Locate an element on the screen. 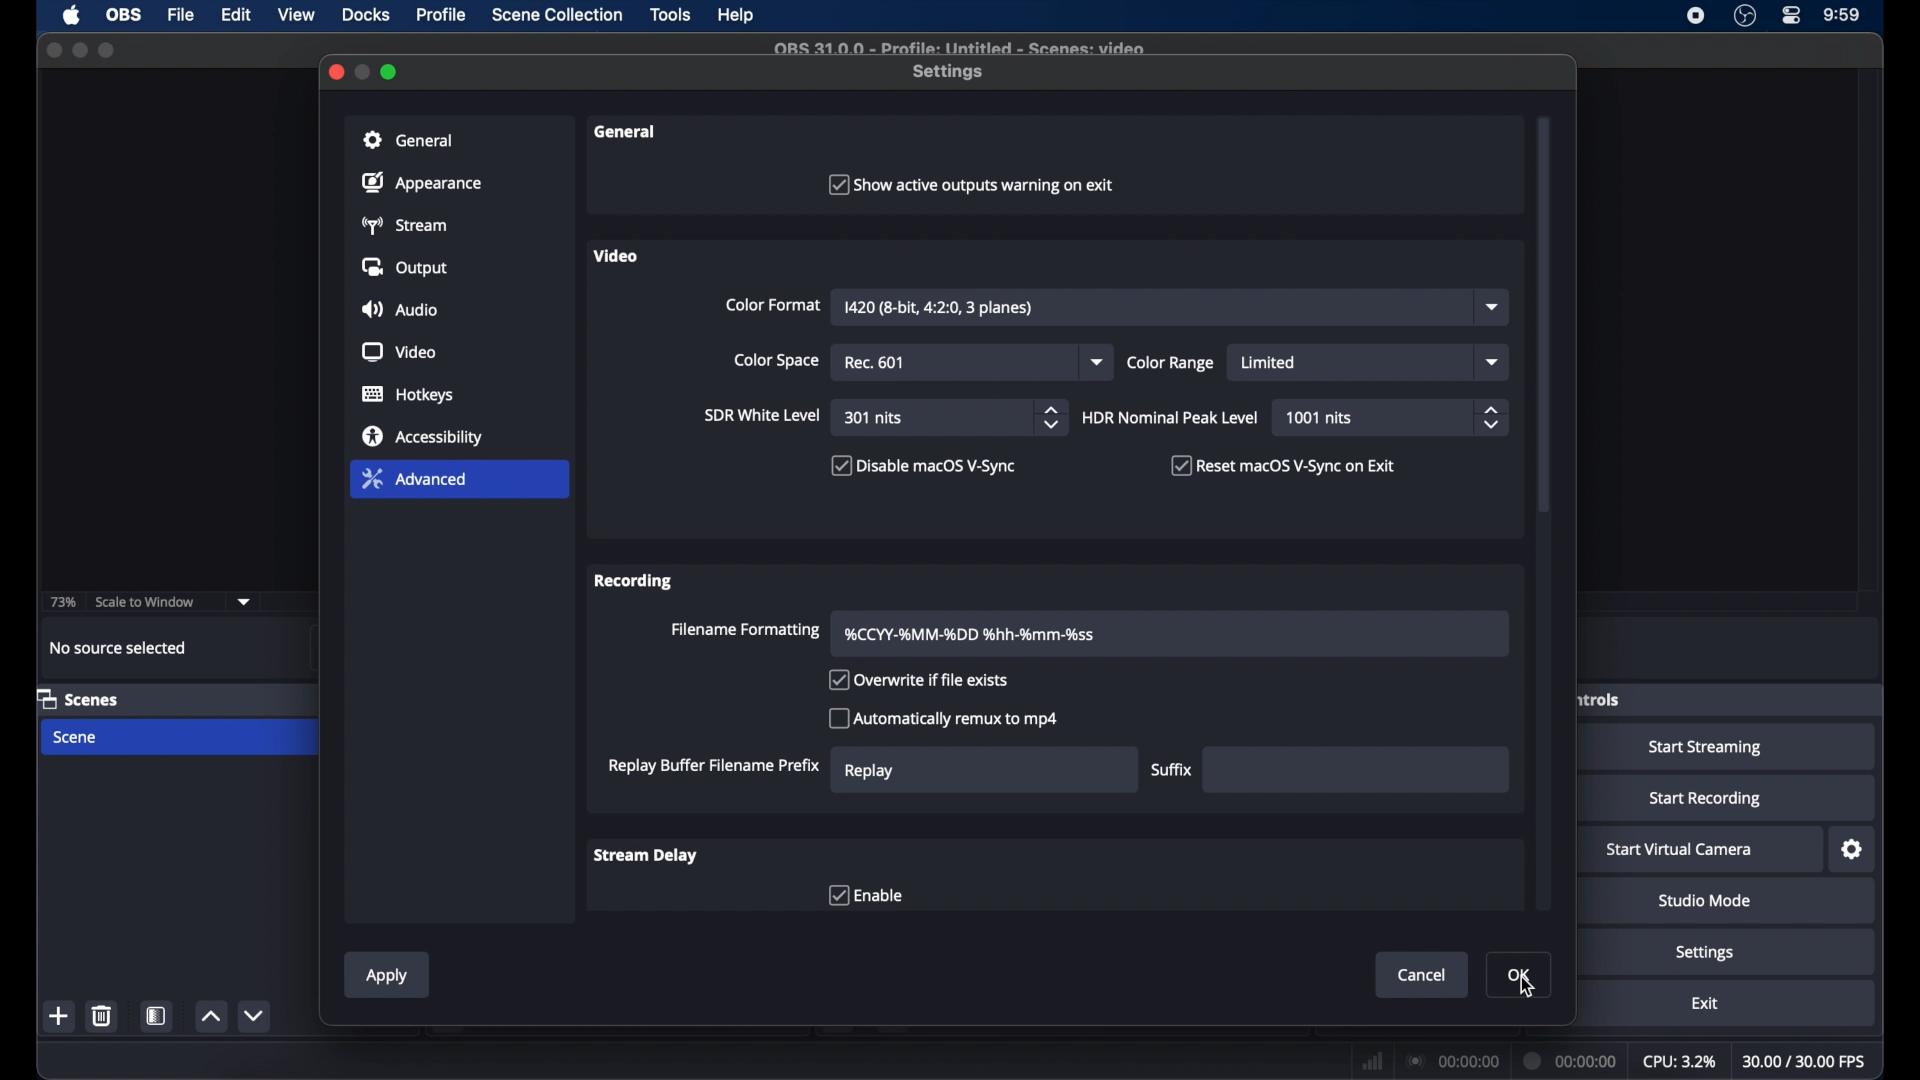 The height and width of the screenshot is (1080, 1920). network is located at coordinates (1372, 1059).